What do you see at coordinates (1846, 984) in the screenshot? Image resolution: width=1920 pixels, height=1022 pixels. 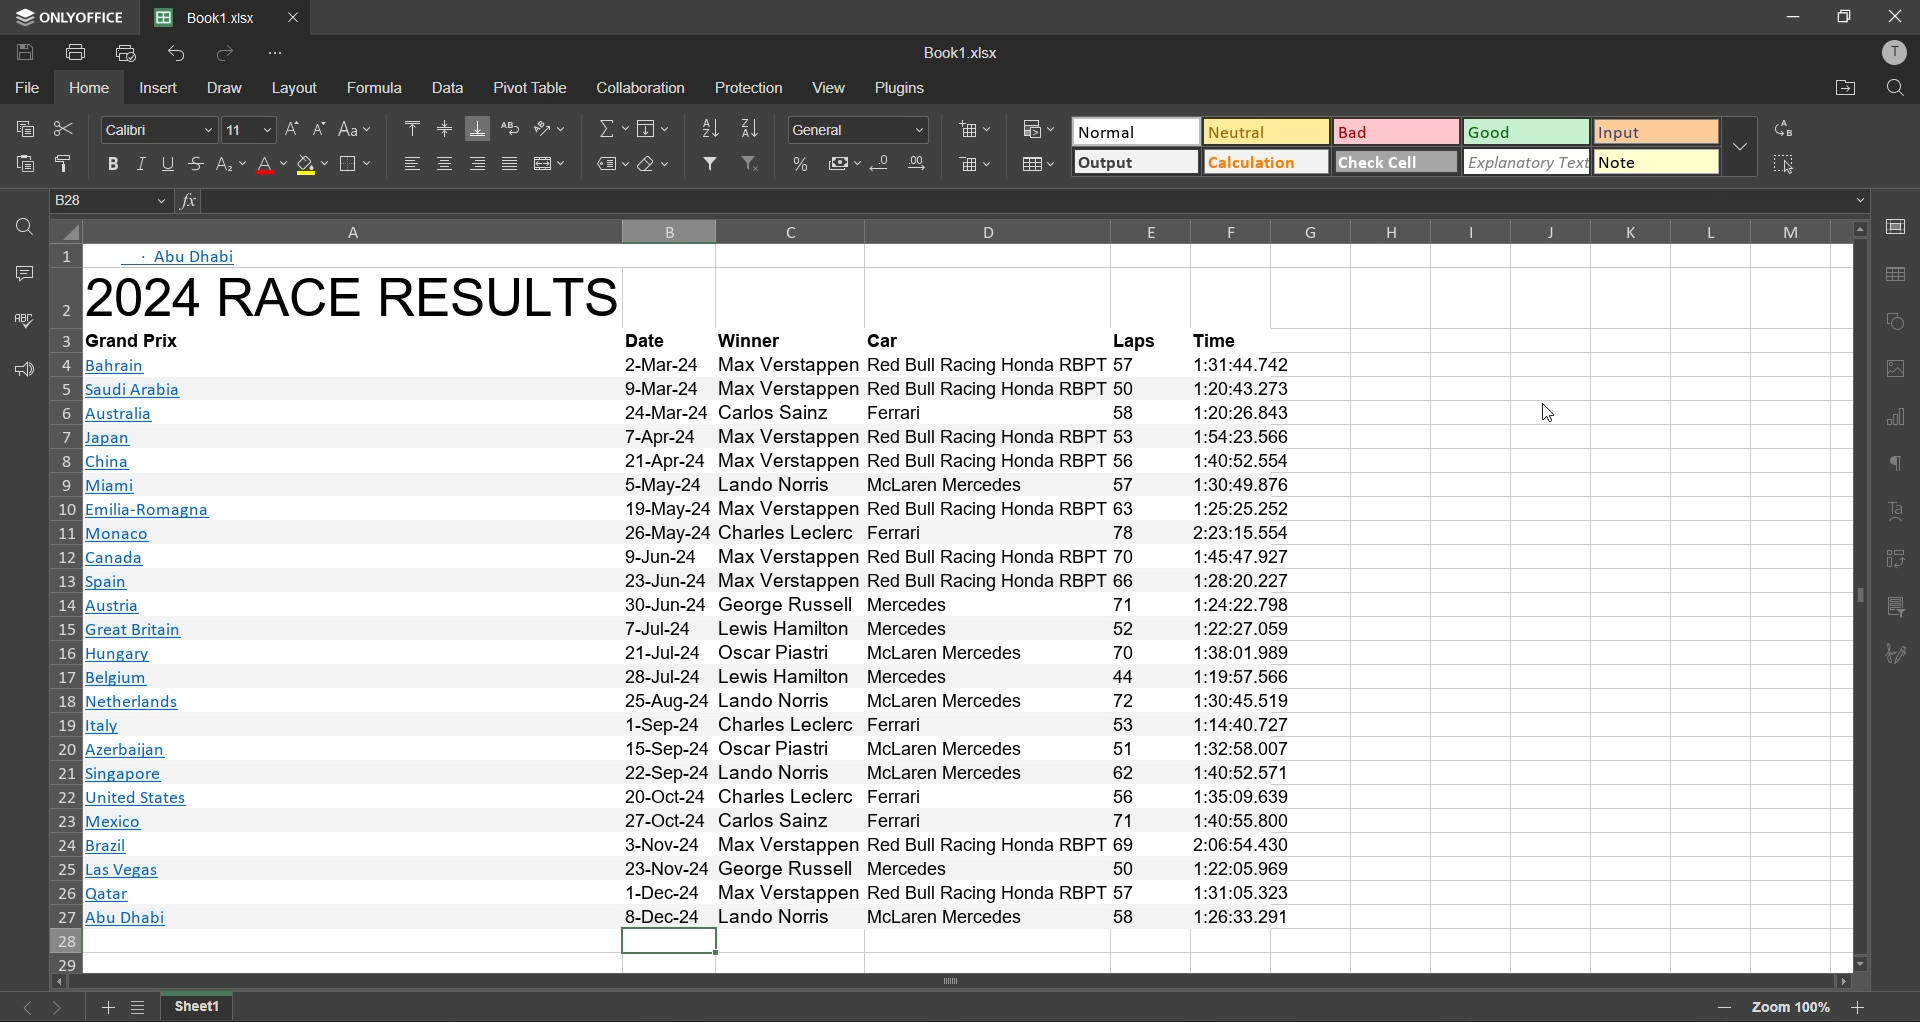 I see `move right` at bounding box center [1846, 984].